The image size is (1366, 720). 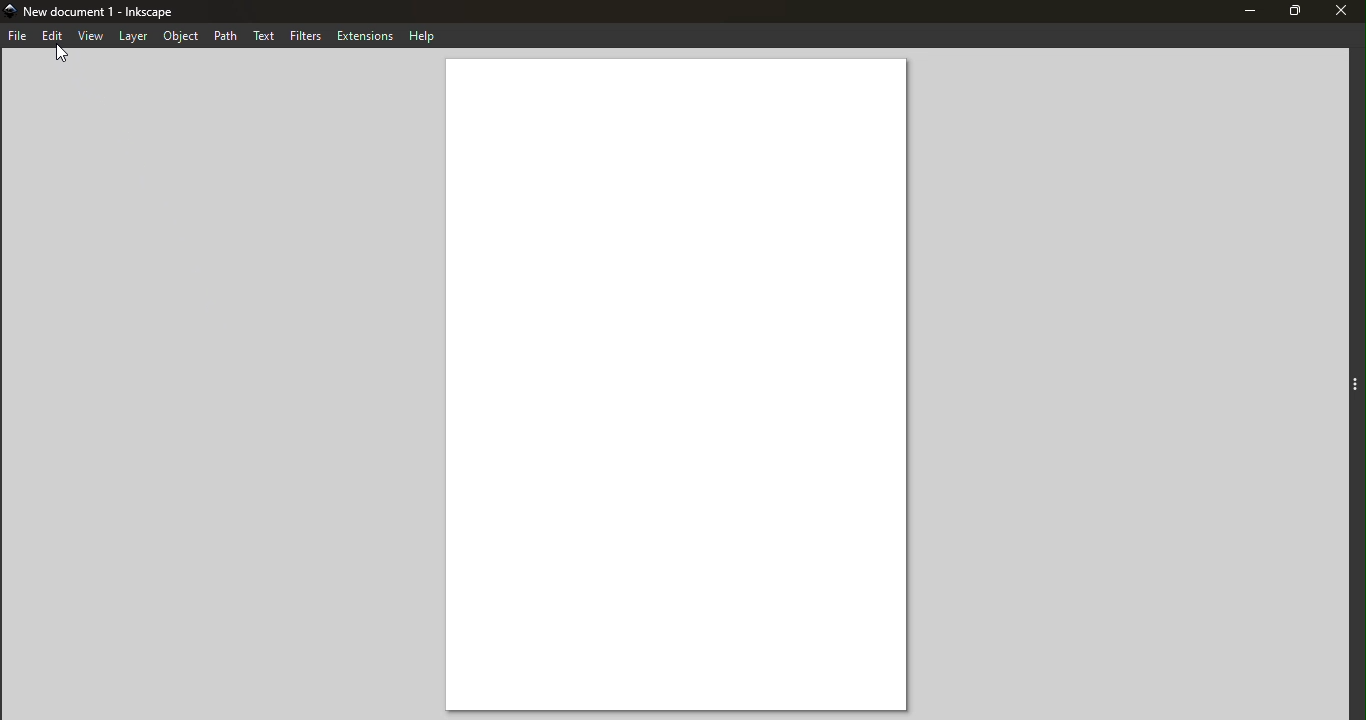 What do you see at coordinates (1355, 386) in the screenshot?
I see `Toggle command panel` at bounding box center [1355, 386].